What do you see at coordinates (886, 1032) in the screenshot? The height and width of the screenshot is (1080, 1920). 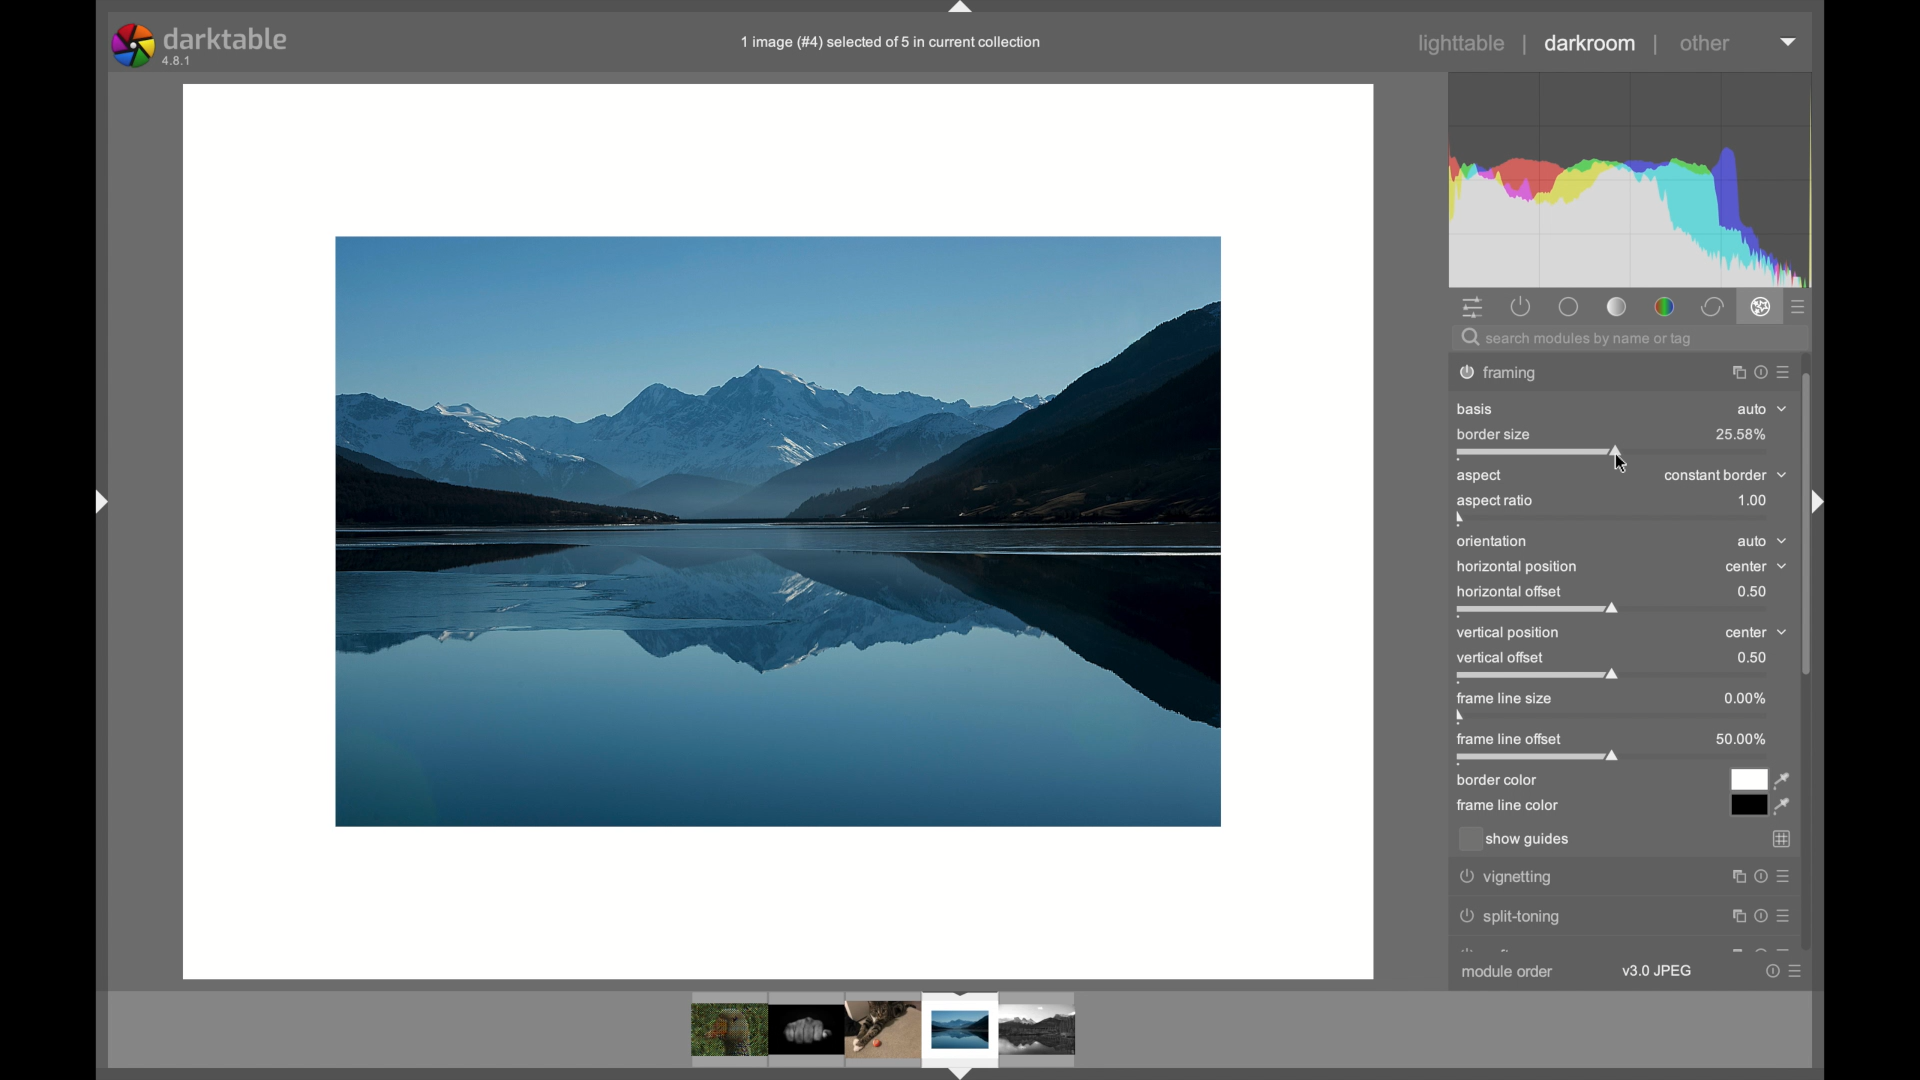 I see `photo preview` at bounding box center [886, 1032].